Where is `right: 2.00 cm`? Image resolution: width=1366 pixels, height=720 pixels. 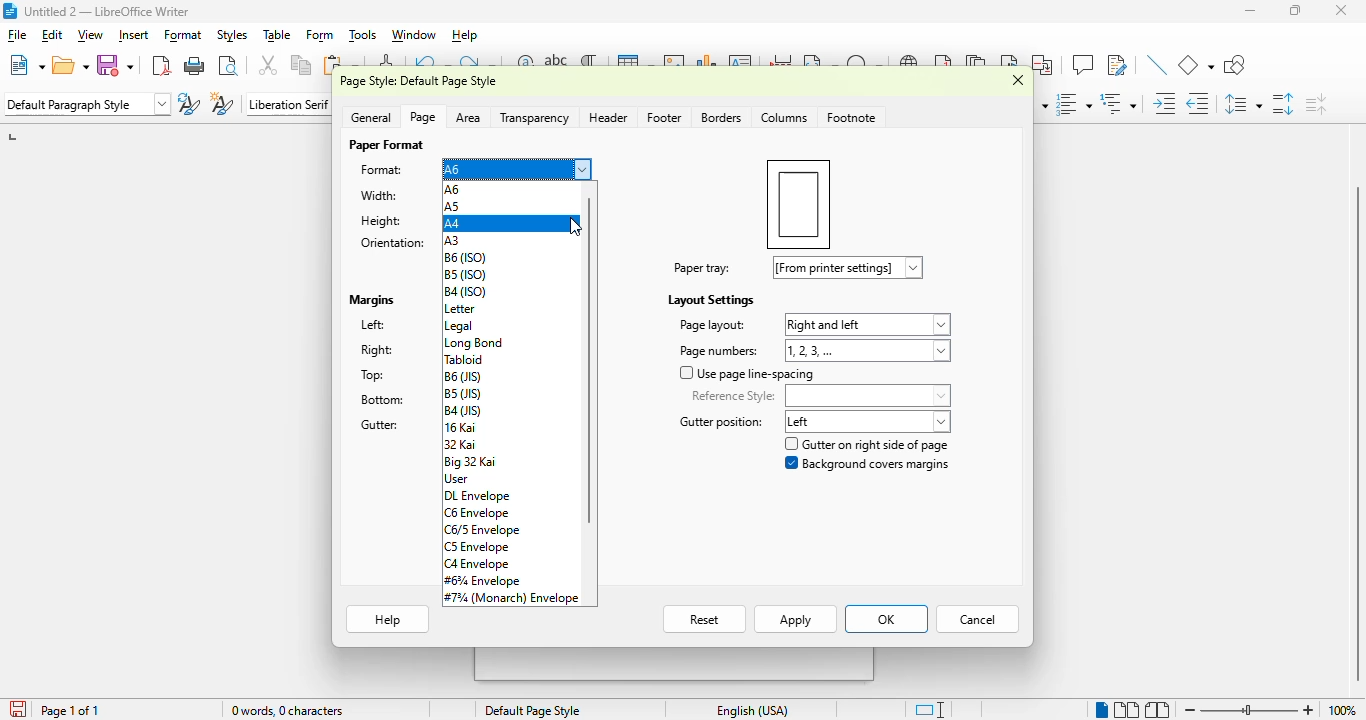
right: 2.00 cm is located at coordinates (388, 350).